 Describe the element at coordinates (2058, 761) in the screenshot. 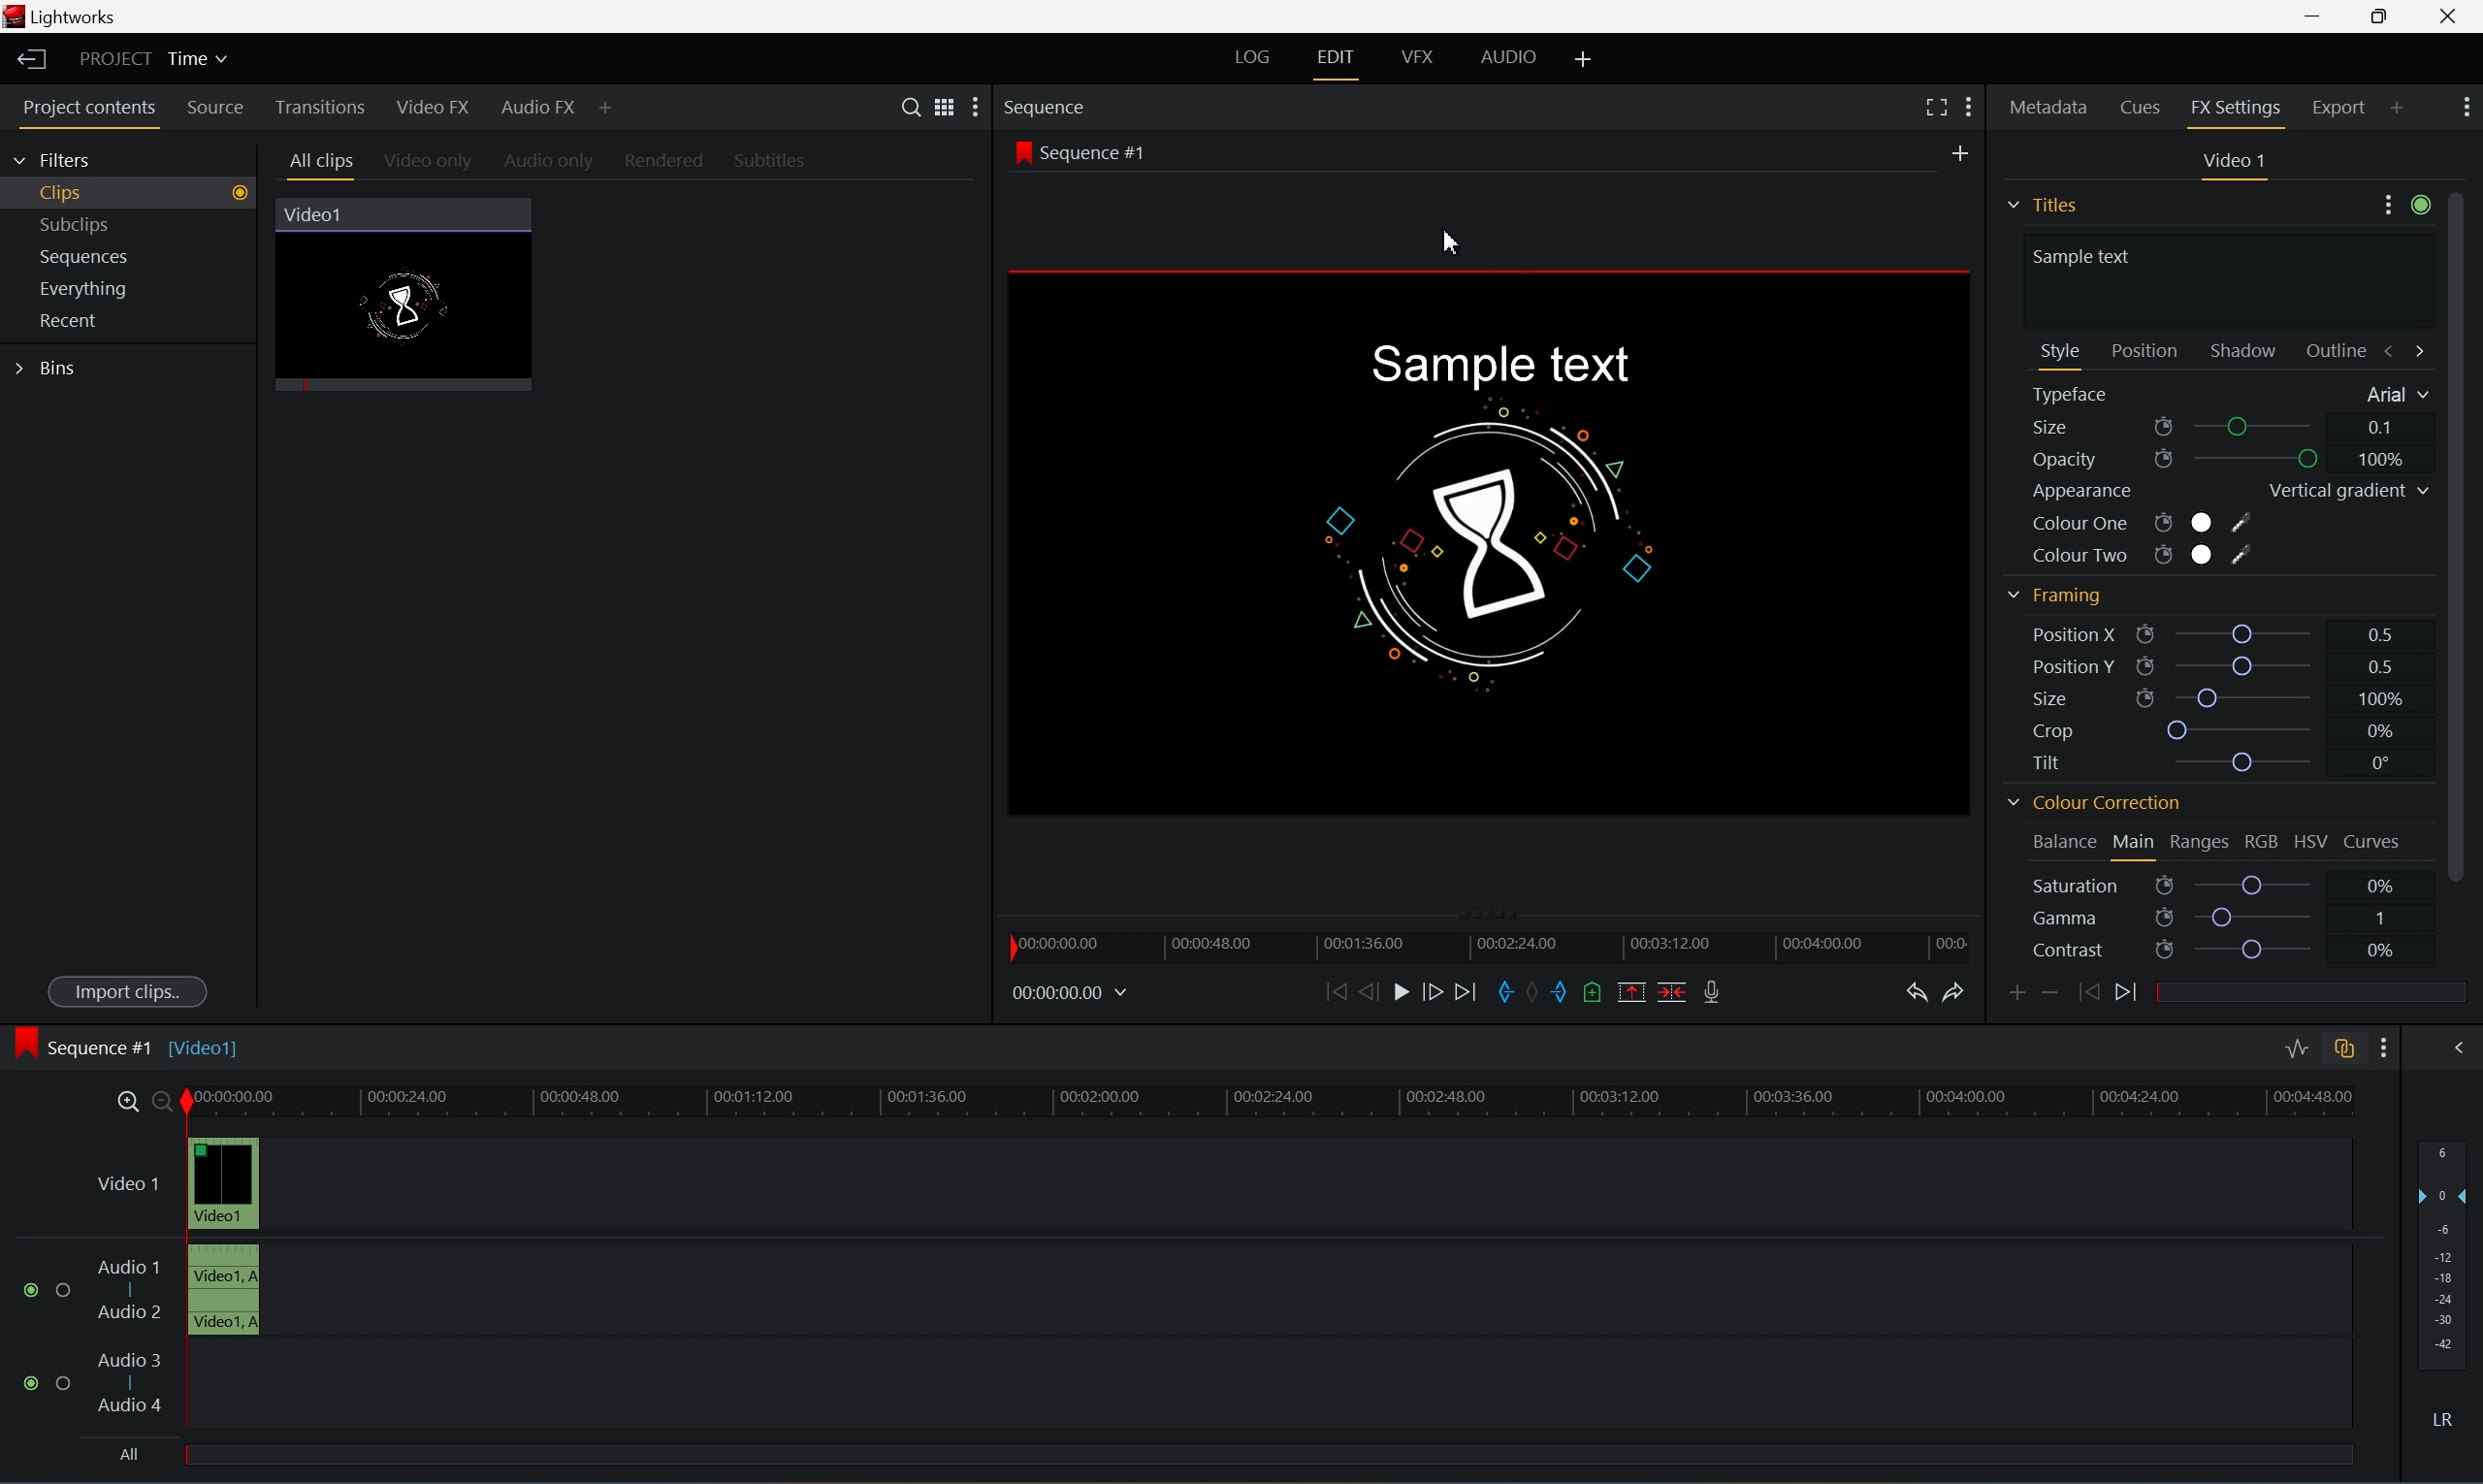

I see `tilt` at that location.